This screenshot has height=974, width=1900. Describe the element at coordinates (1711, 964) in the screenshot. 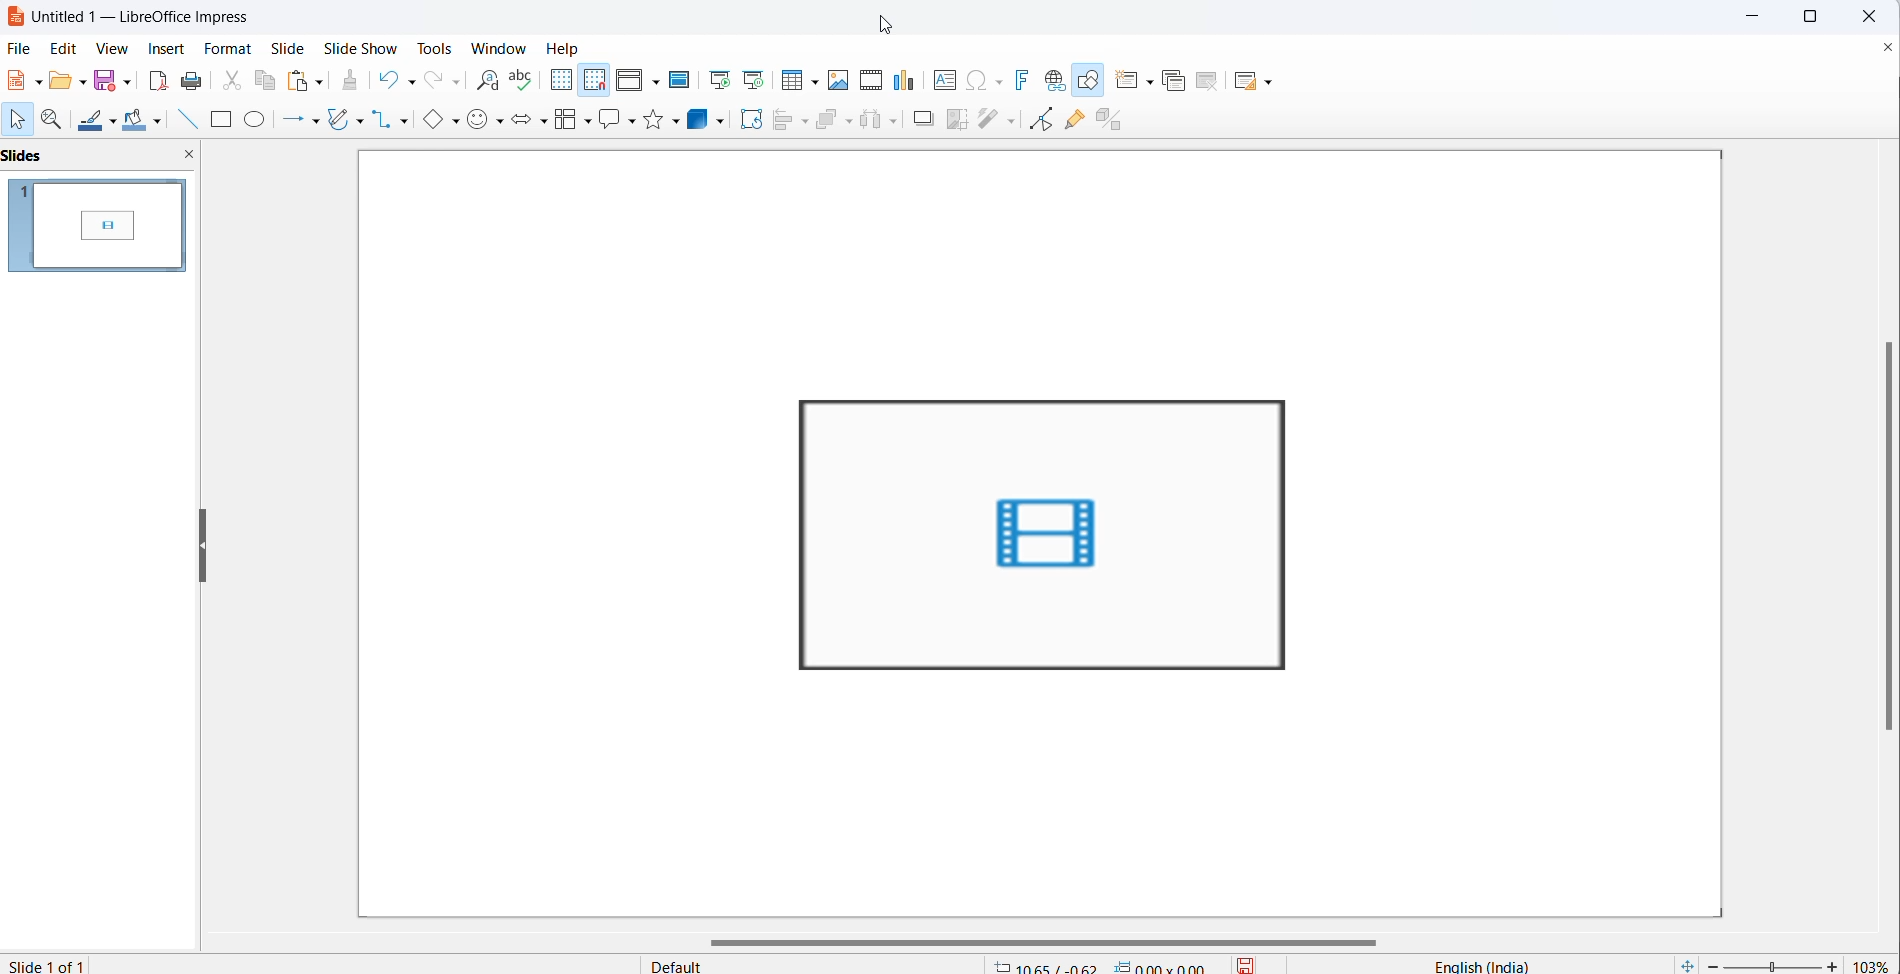

I see `decrease zoom` at that location.